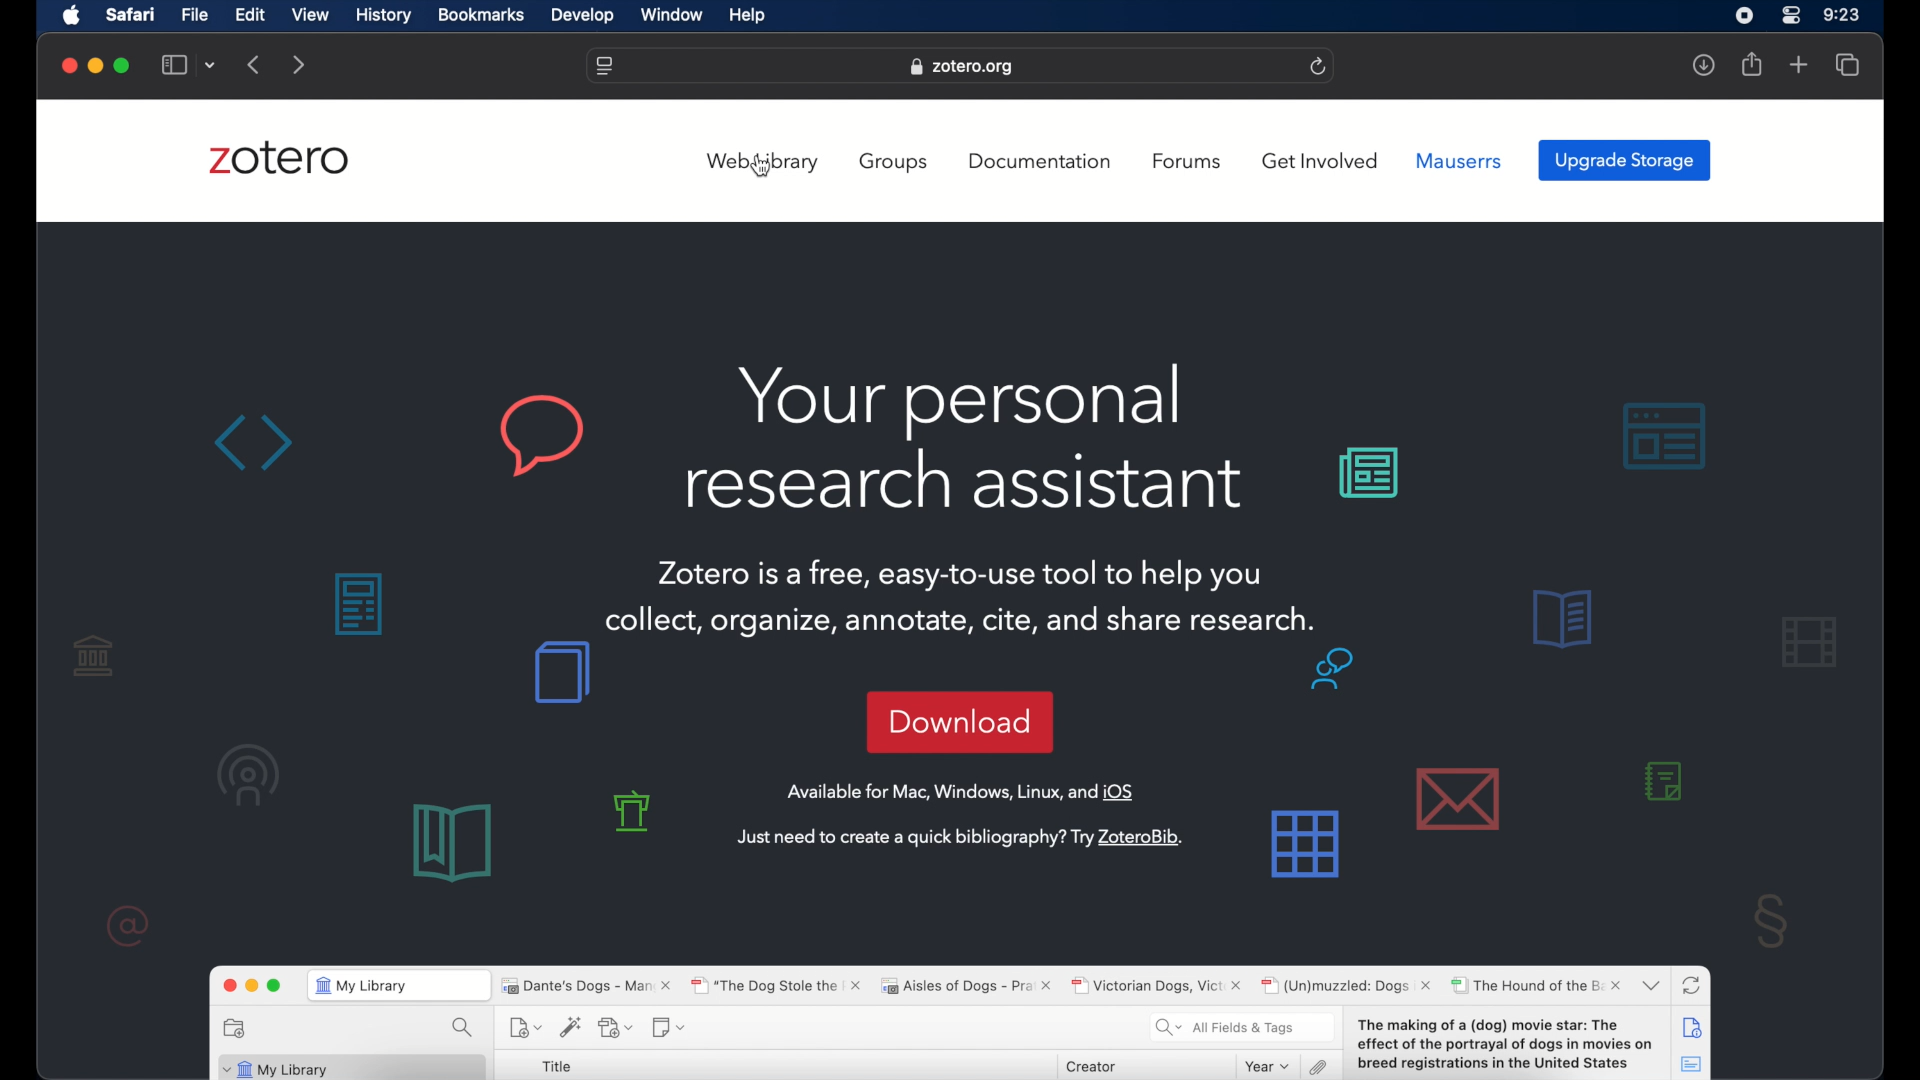 This screenshot has width=1920, height=1080. I want to click on bookmarks, so click(481, 15).